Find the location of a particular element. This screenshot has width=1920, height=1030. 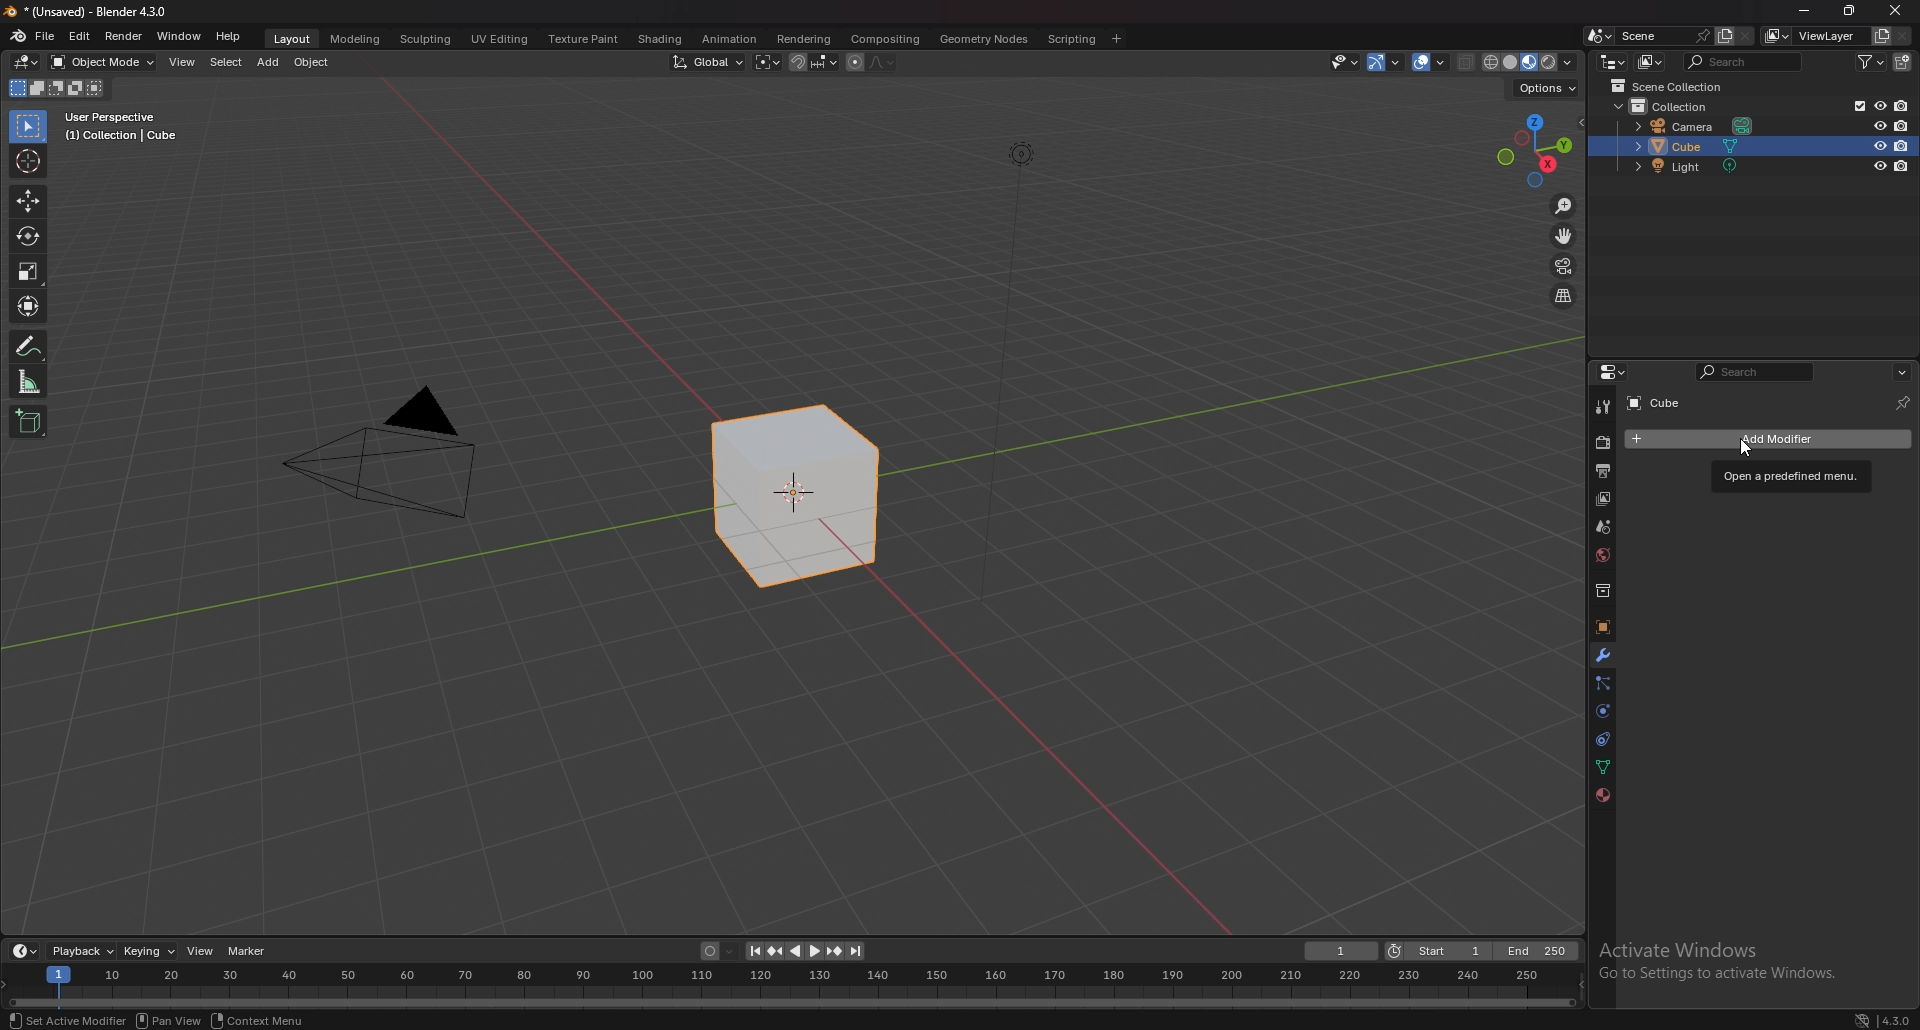

view is located at coordinates (201, 951).